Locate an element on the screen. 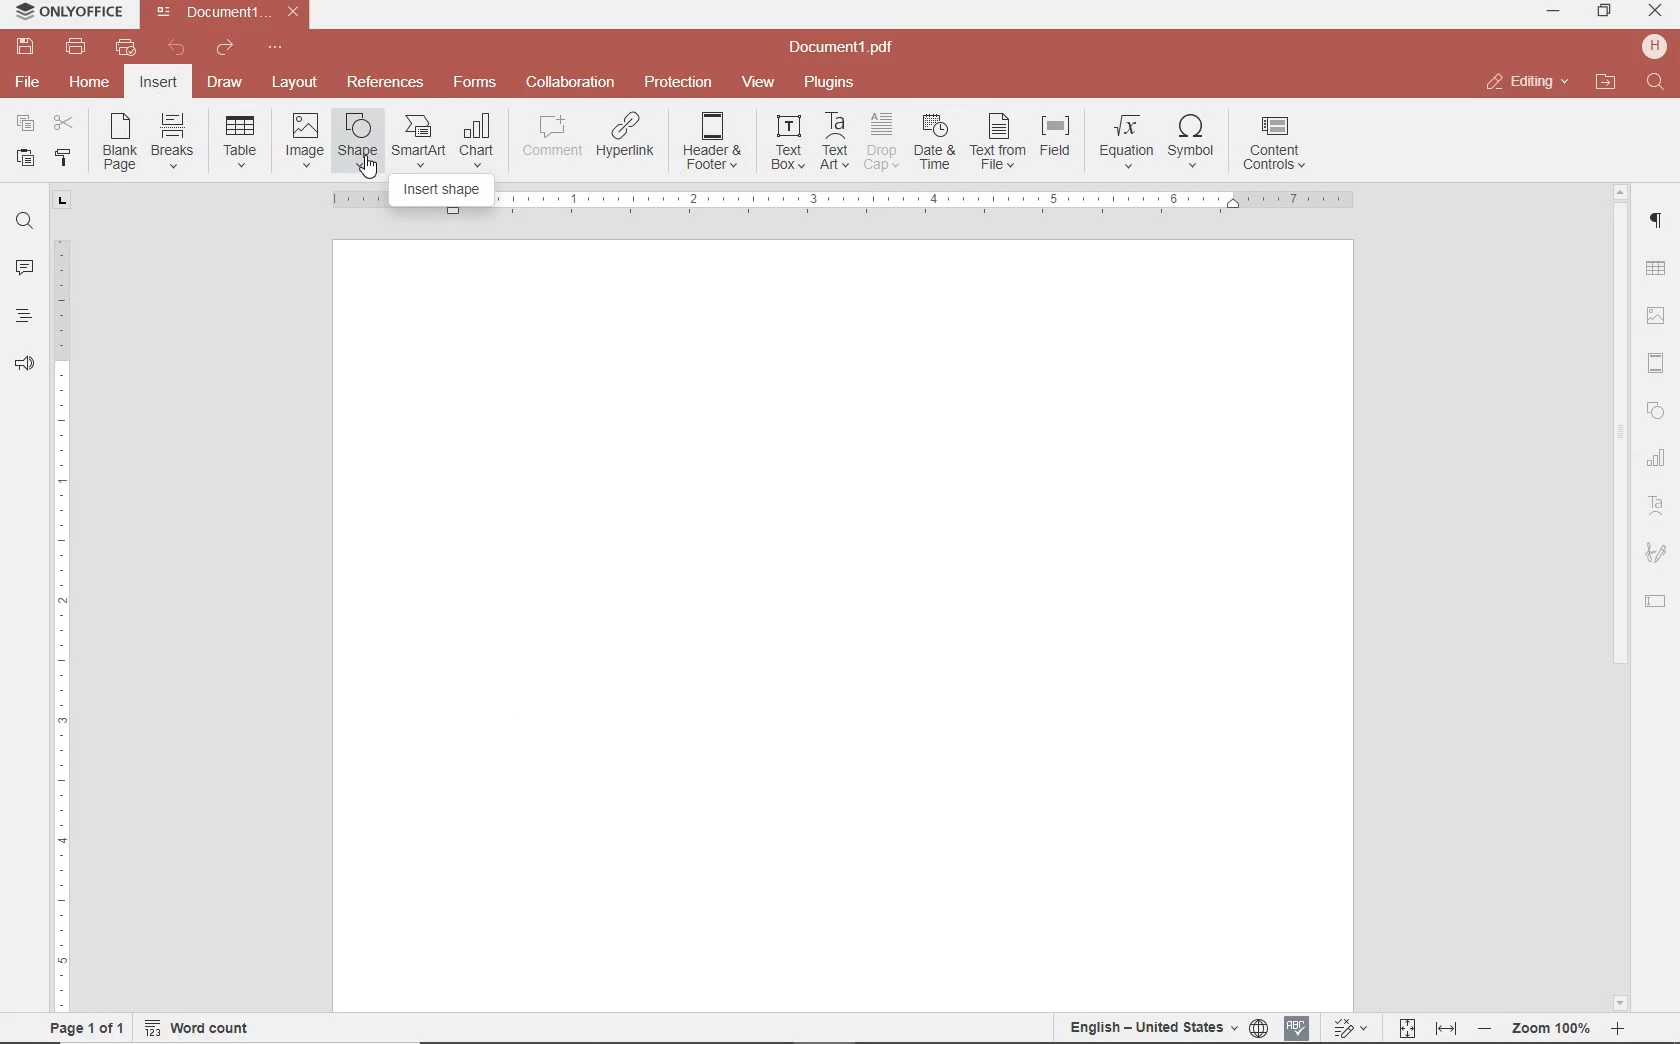 The width and height of the screenshot is (1680, 1044). heading is located at coordinates (24, 315).